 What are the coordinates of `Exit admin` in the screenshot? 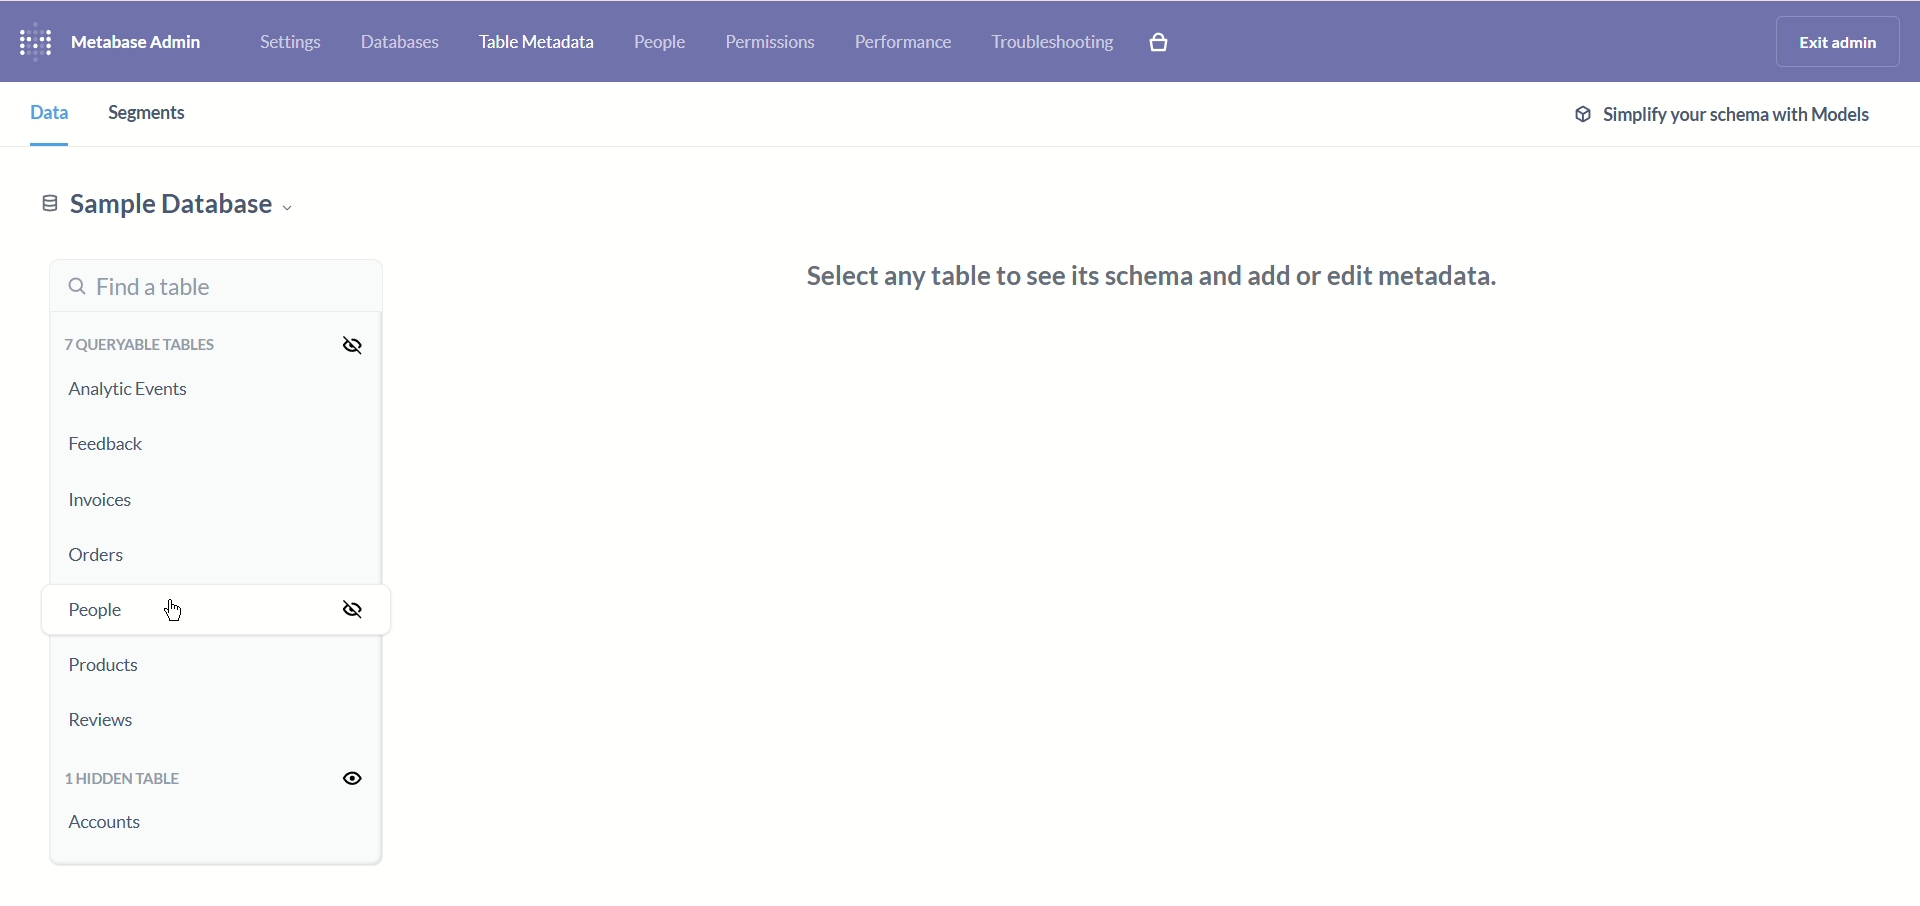 It's located at (1840, 41).